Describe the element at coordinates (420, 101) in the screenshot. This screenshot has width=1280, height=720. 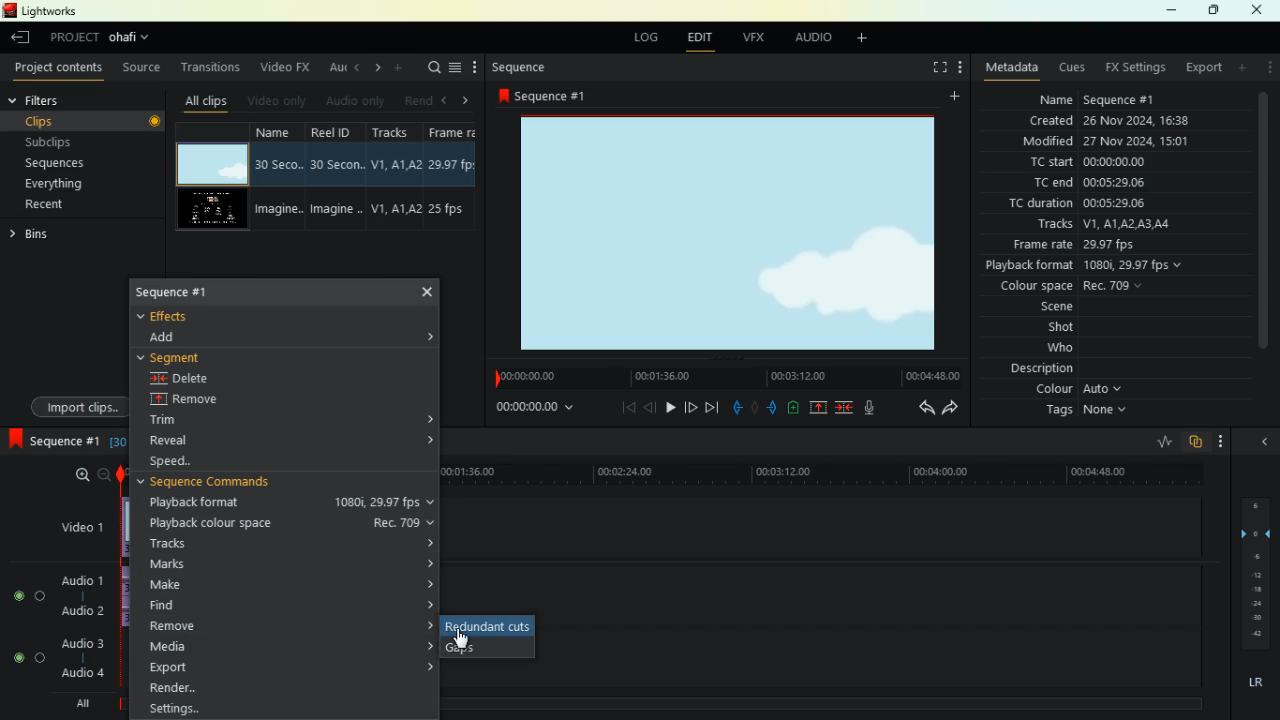
I see `rend` at that location.